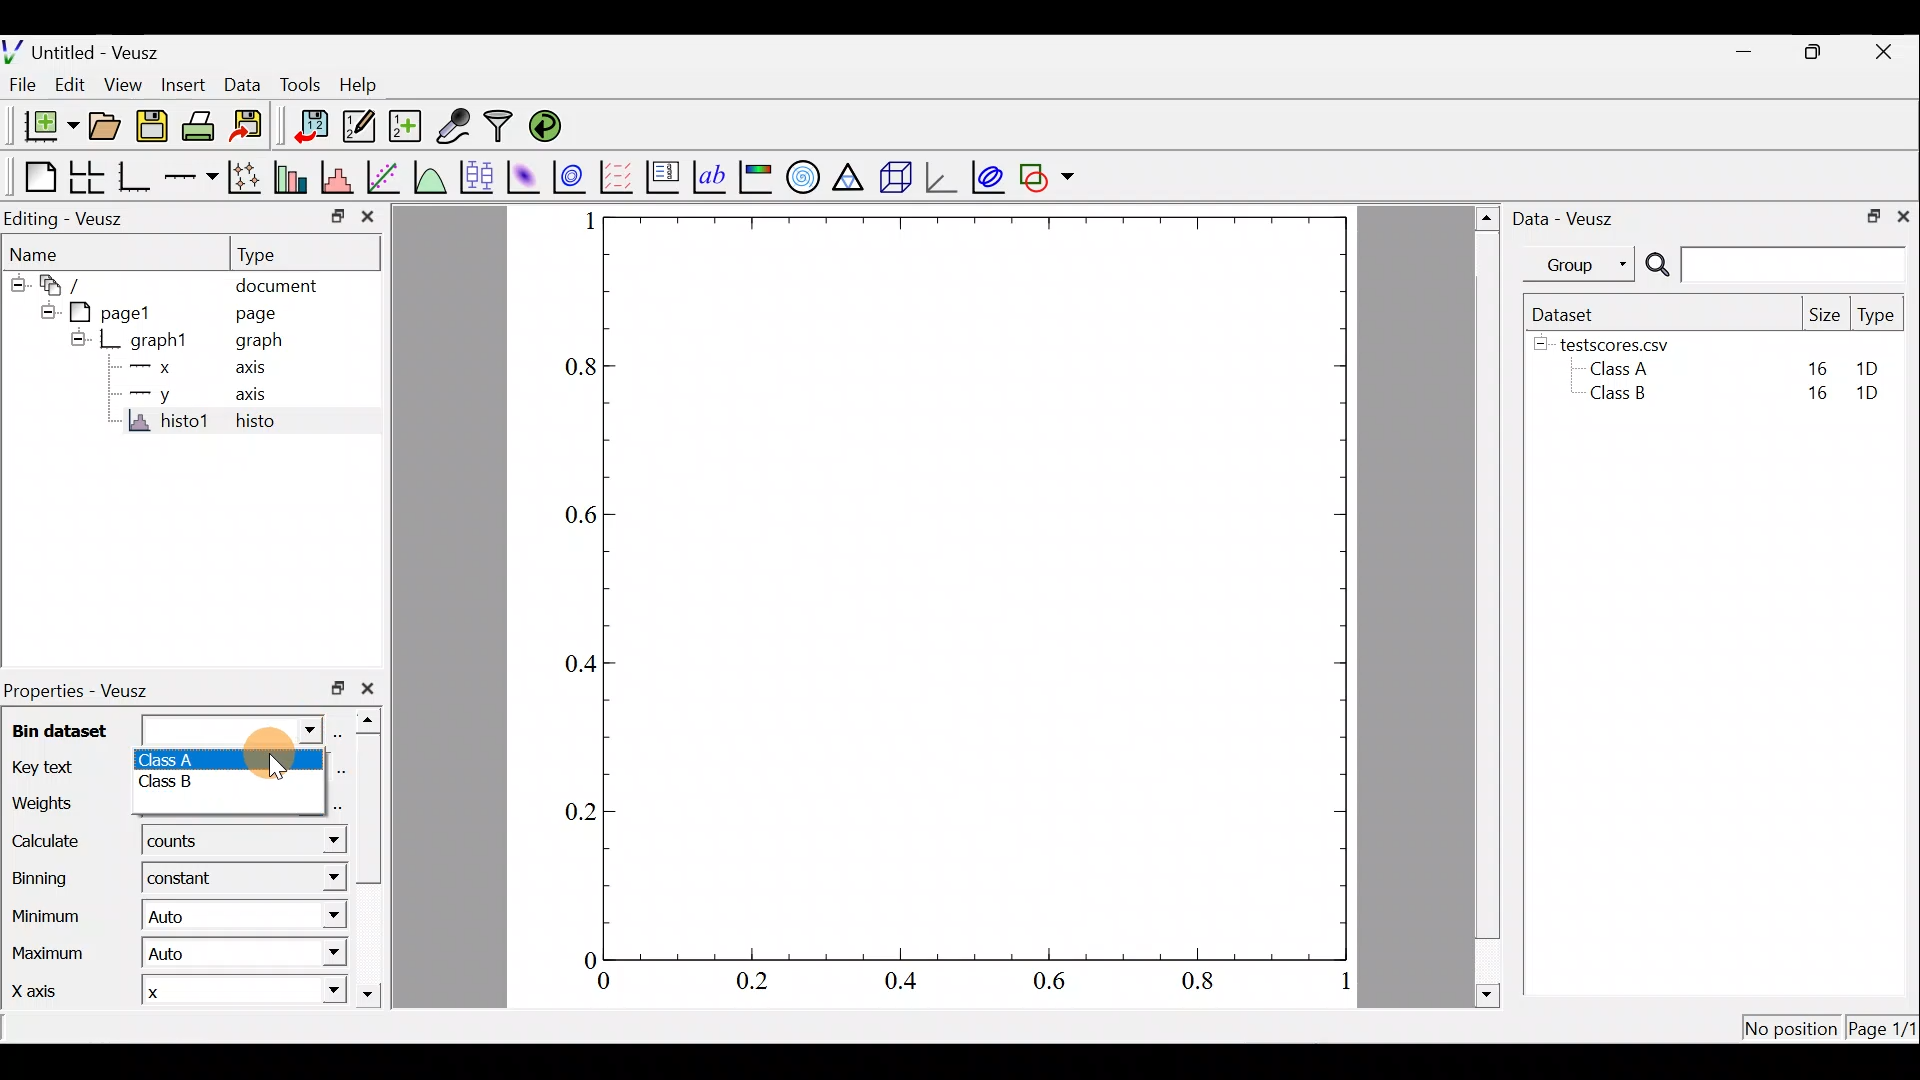 This screenshot has height=1080, width=1920. Describe the element at coordinates (522, 174) in the screenshot. I see `Plot a 2d dataset as an image` at that location.